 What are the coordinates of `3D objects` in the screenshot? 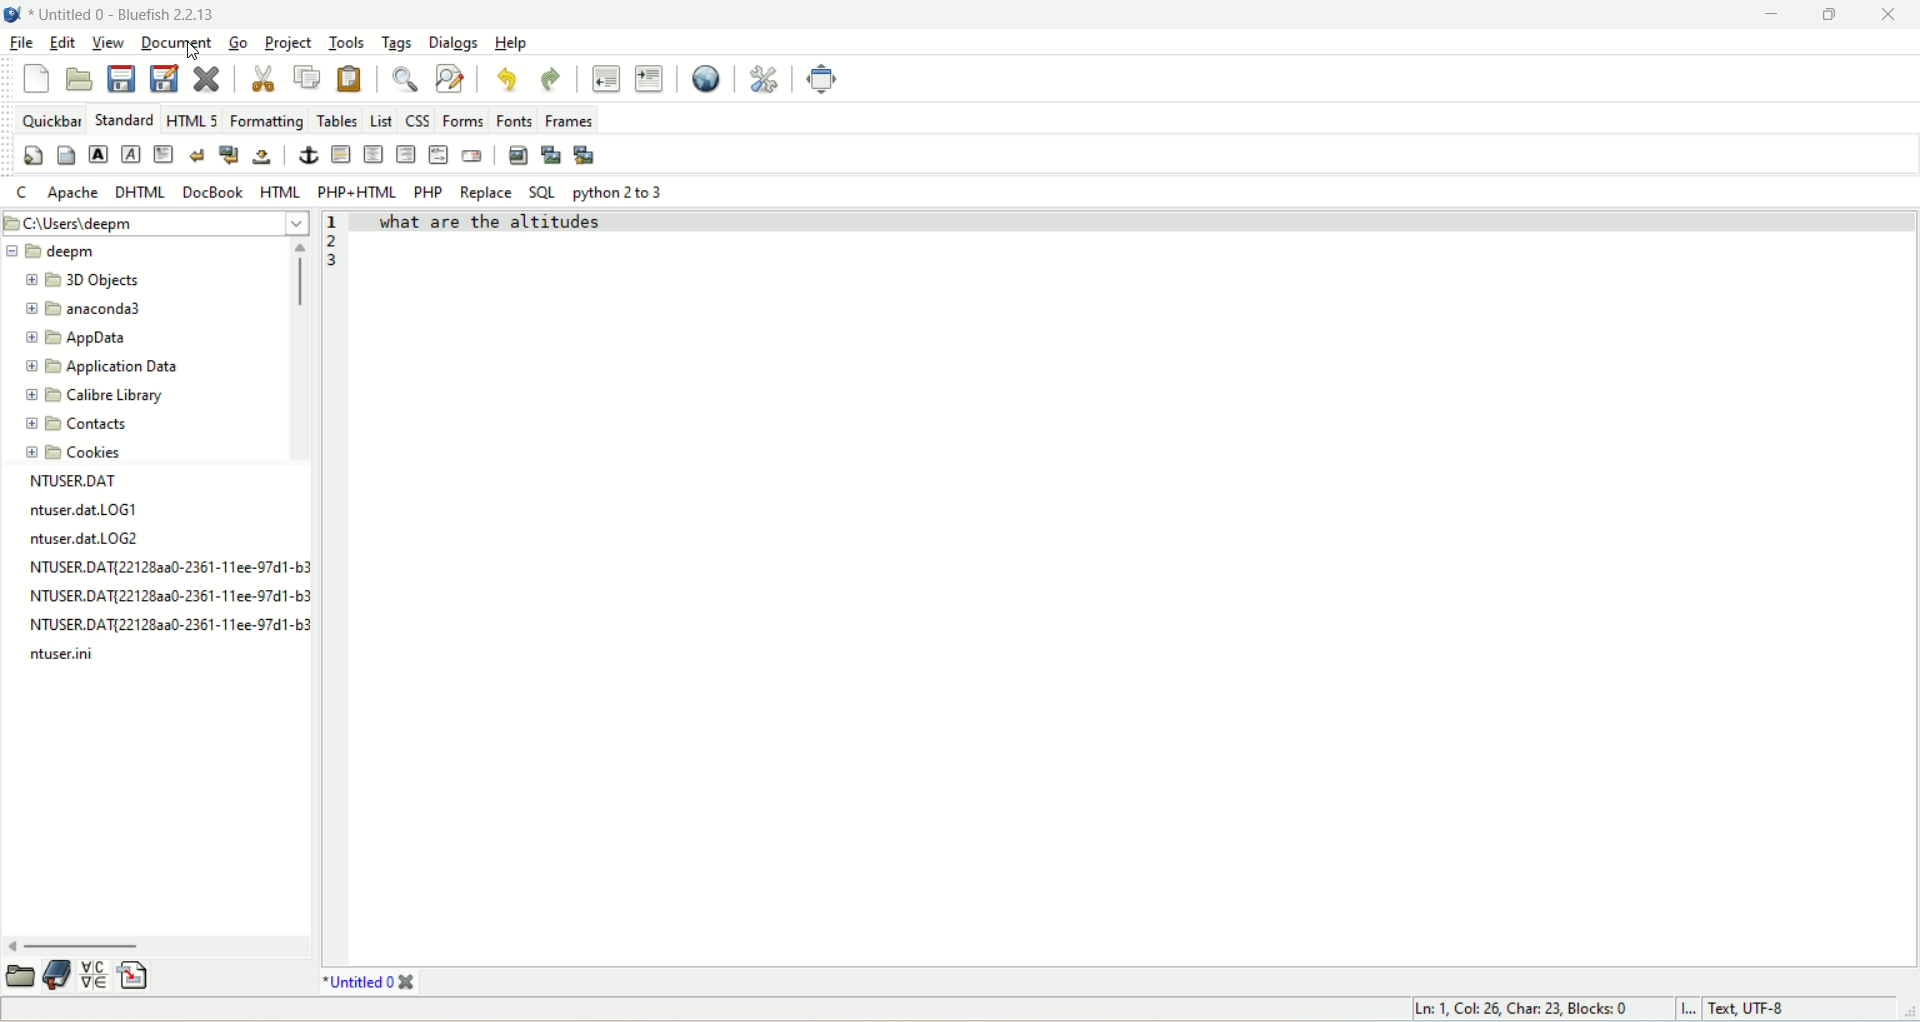 It's located at (89, 282).